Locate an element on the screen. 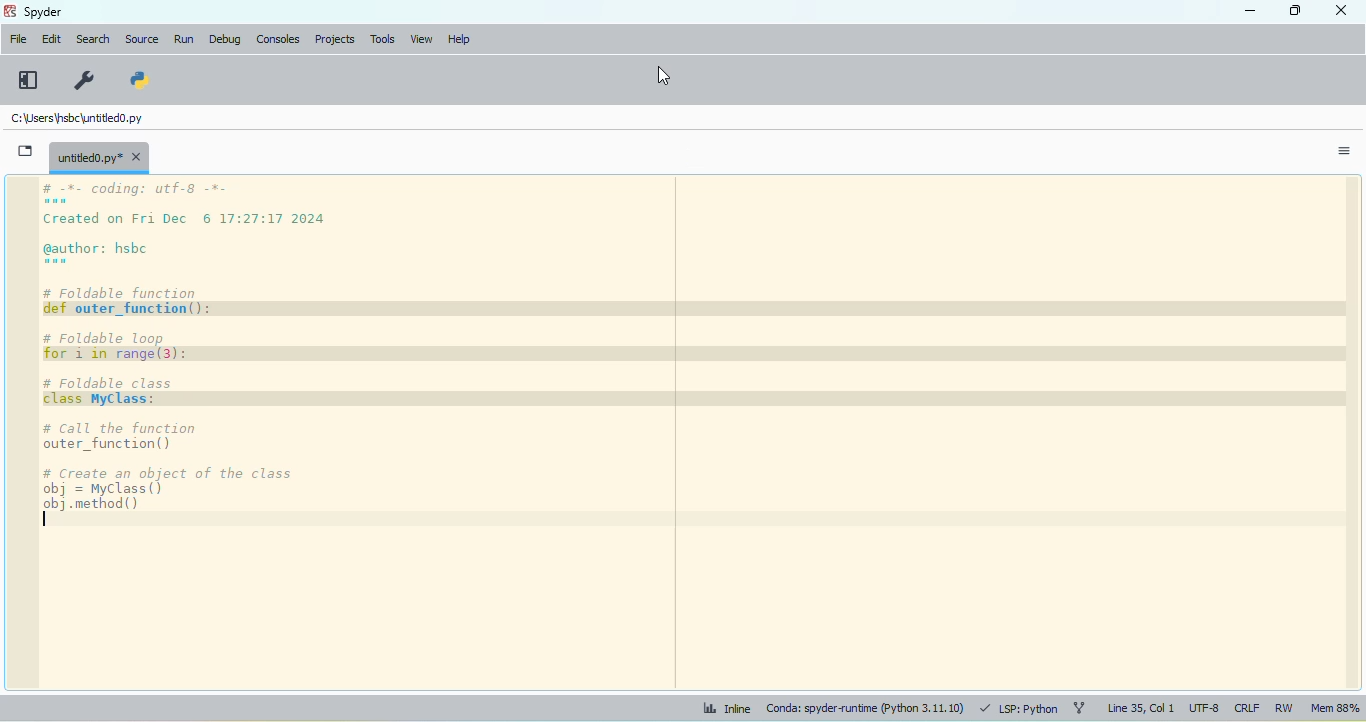  maximize is located at coordinates (1296, 10).